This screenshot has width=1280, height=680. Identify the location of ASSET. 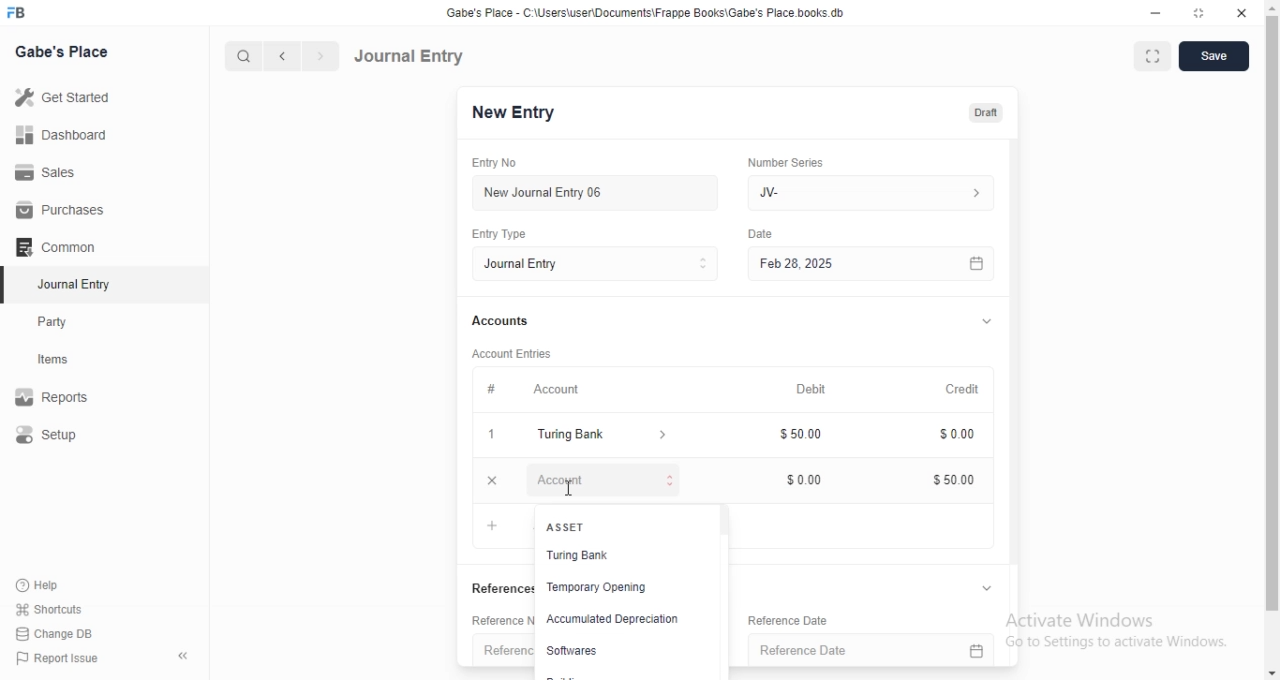
(606, 527).